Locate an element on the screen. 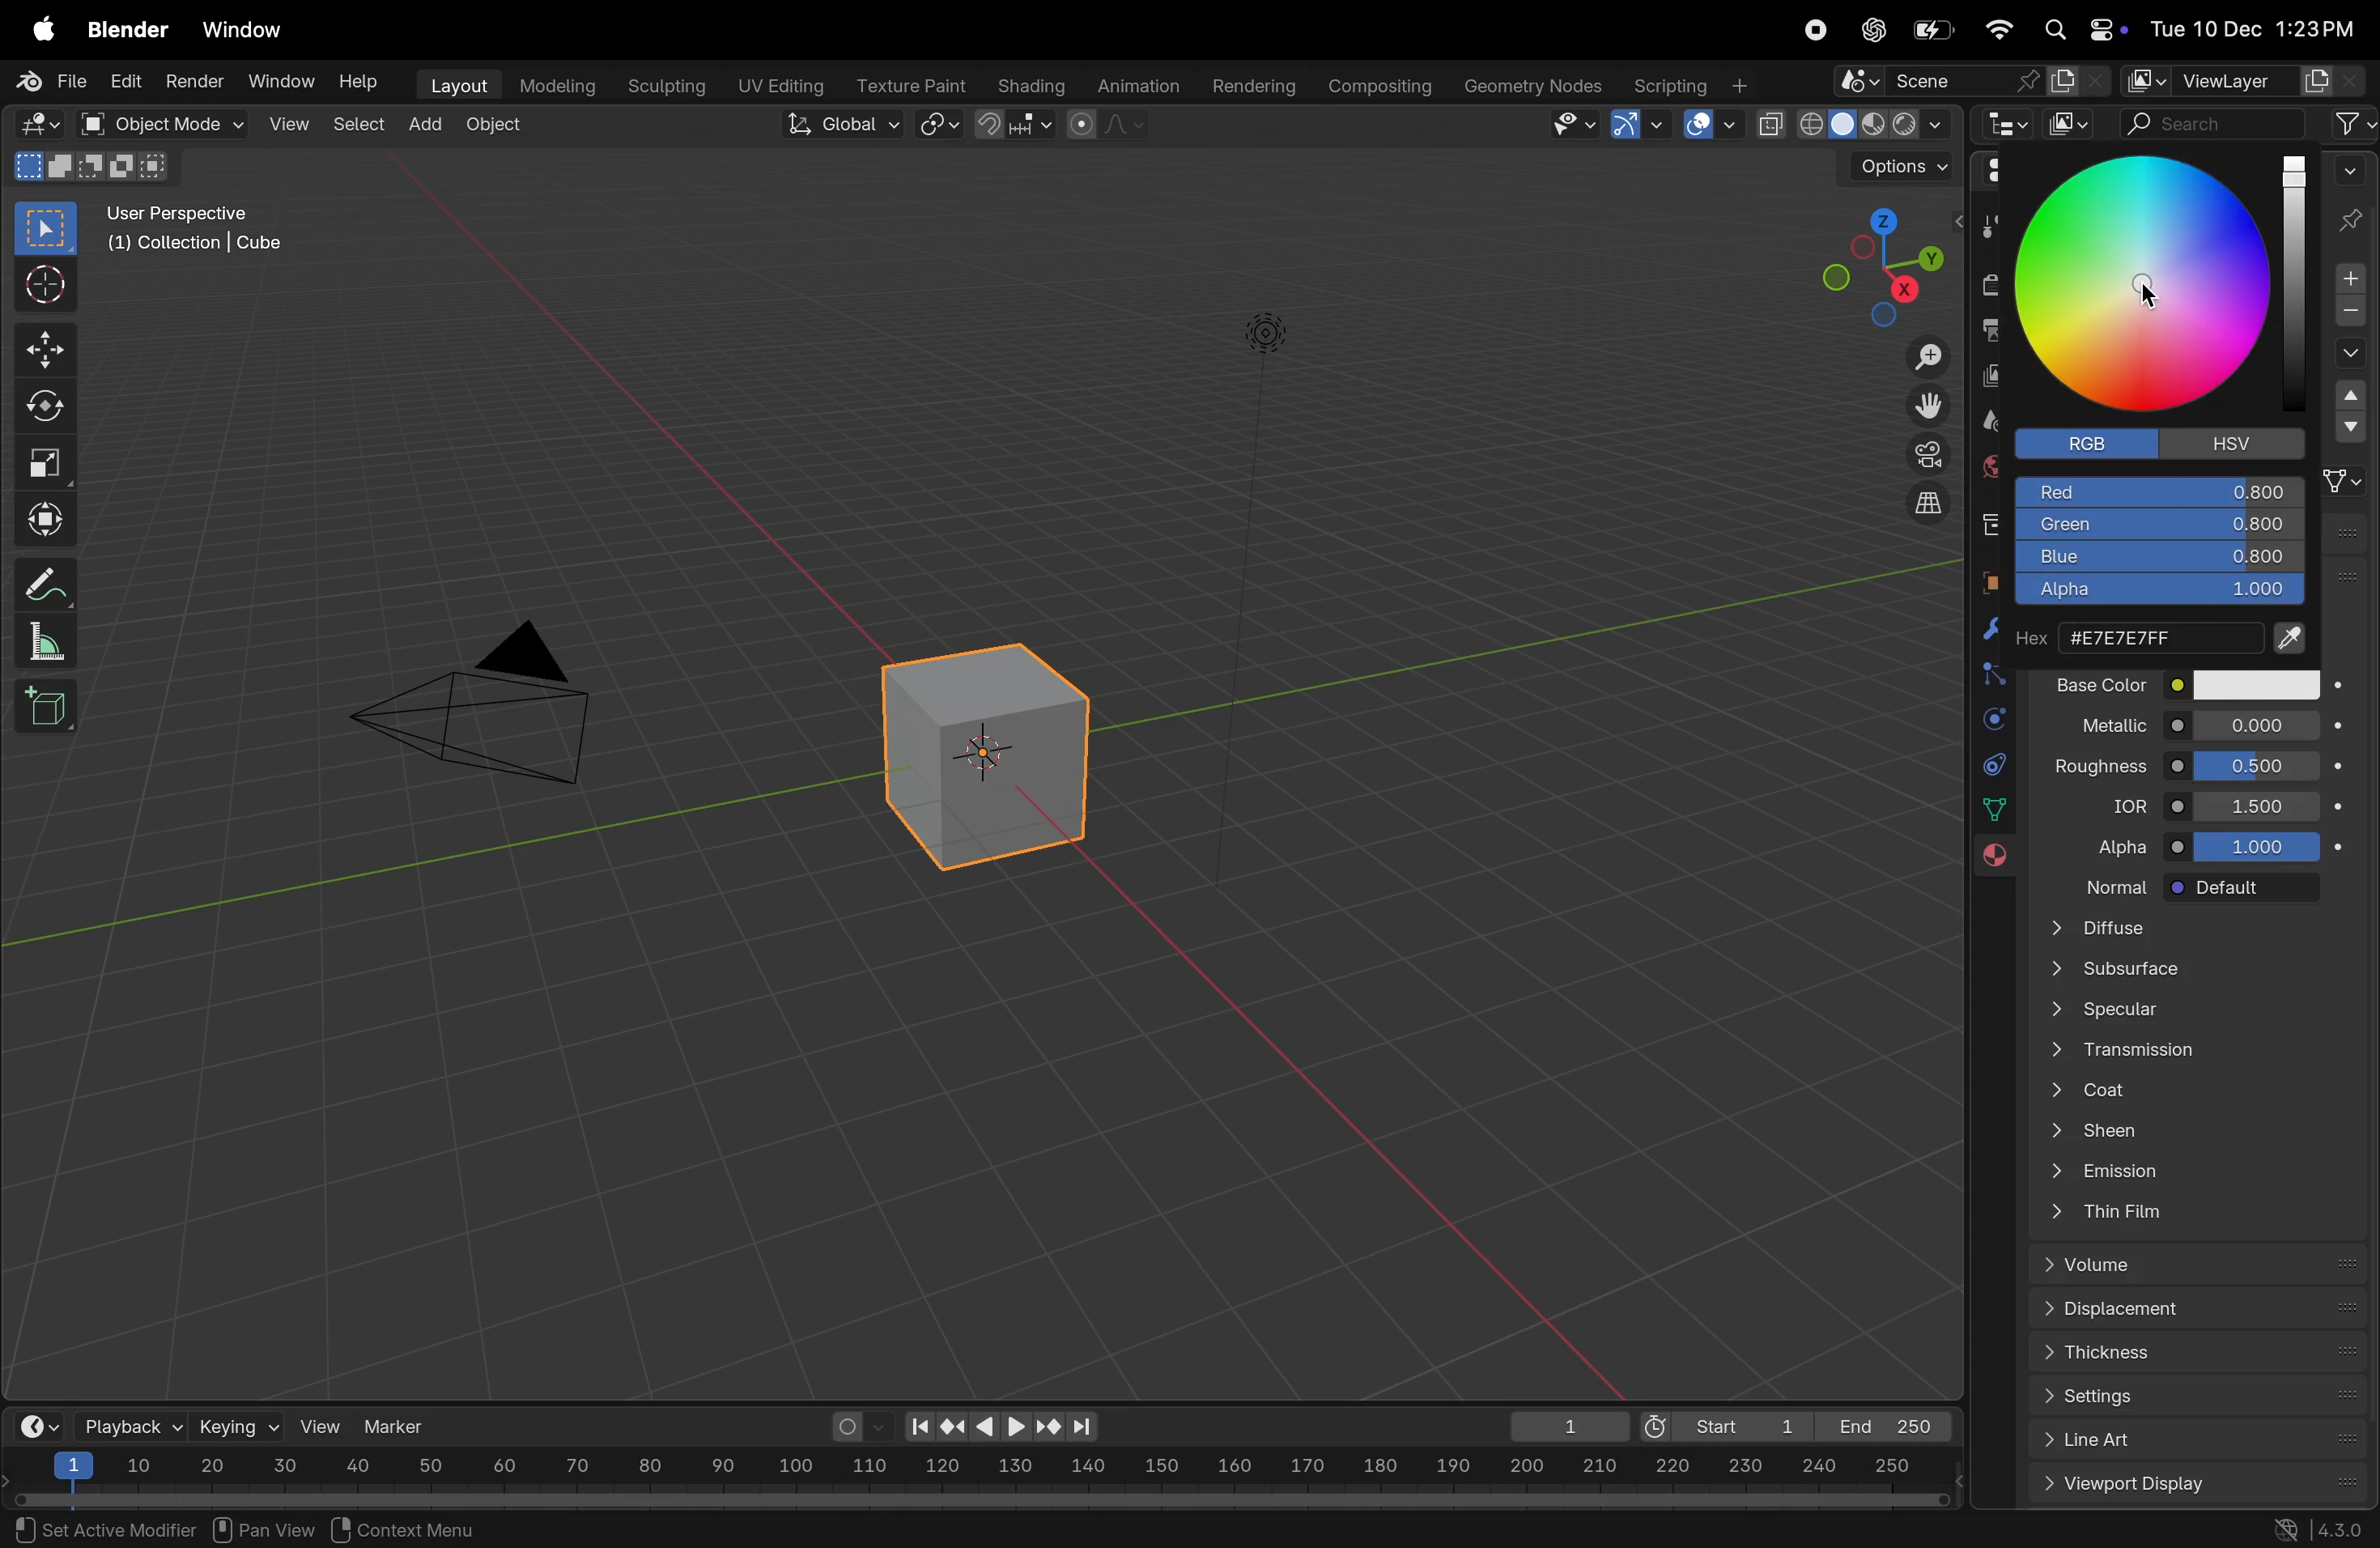 The width and height of the screenshot is (2380, 1548). collection is located at coordinates (1989, 521).